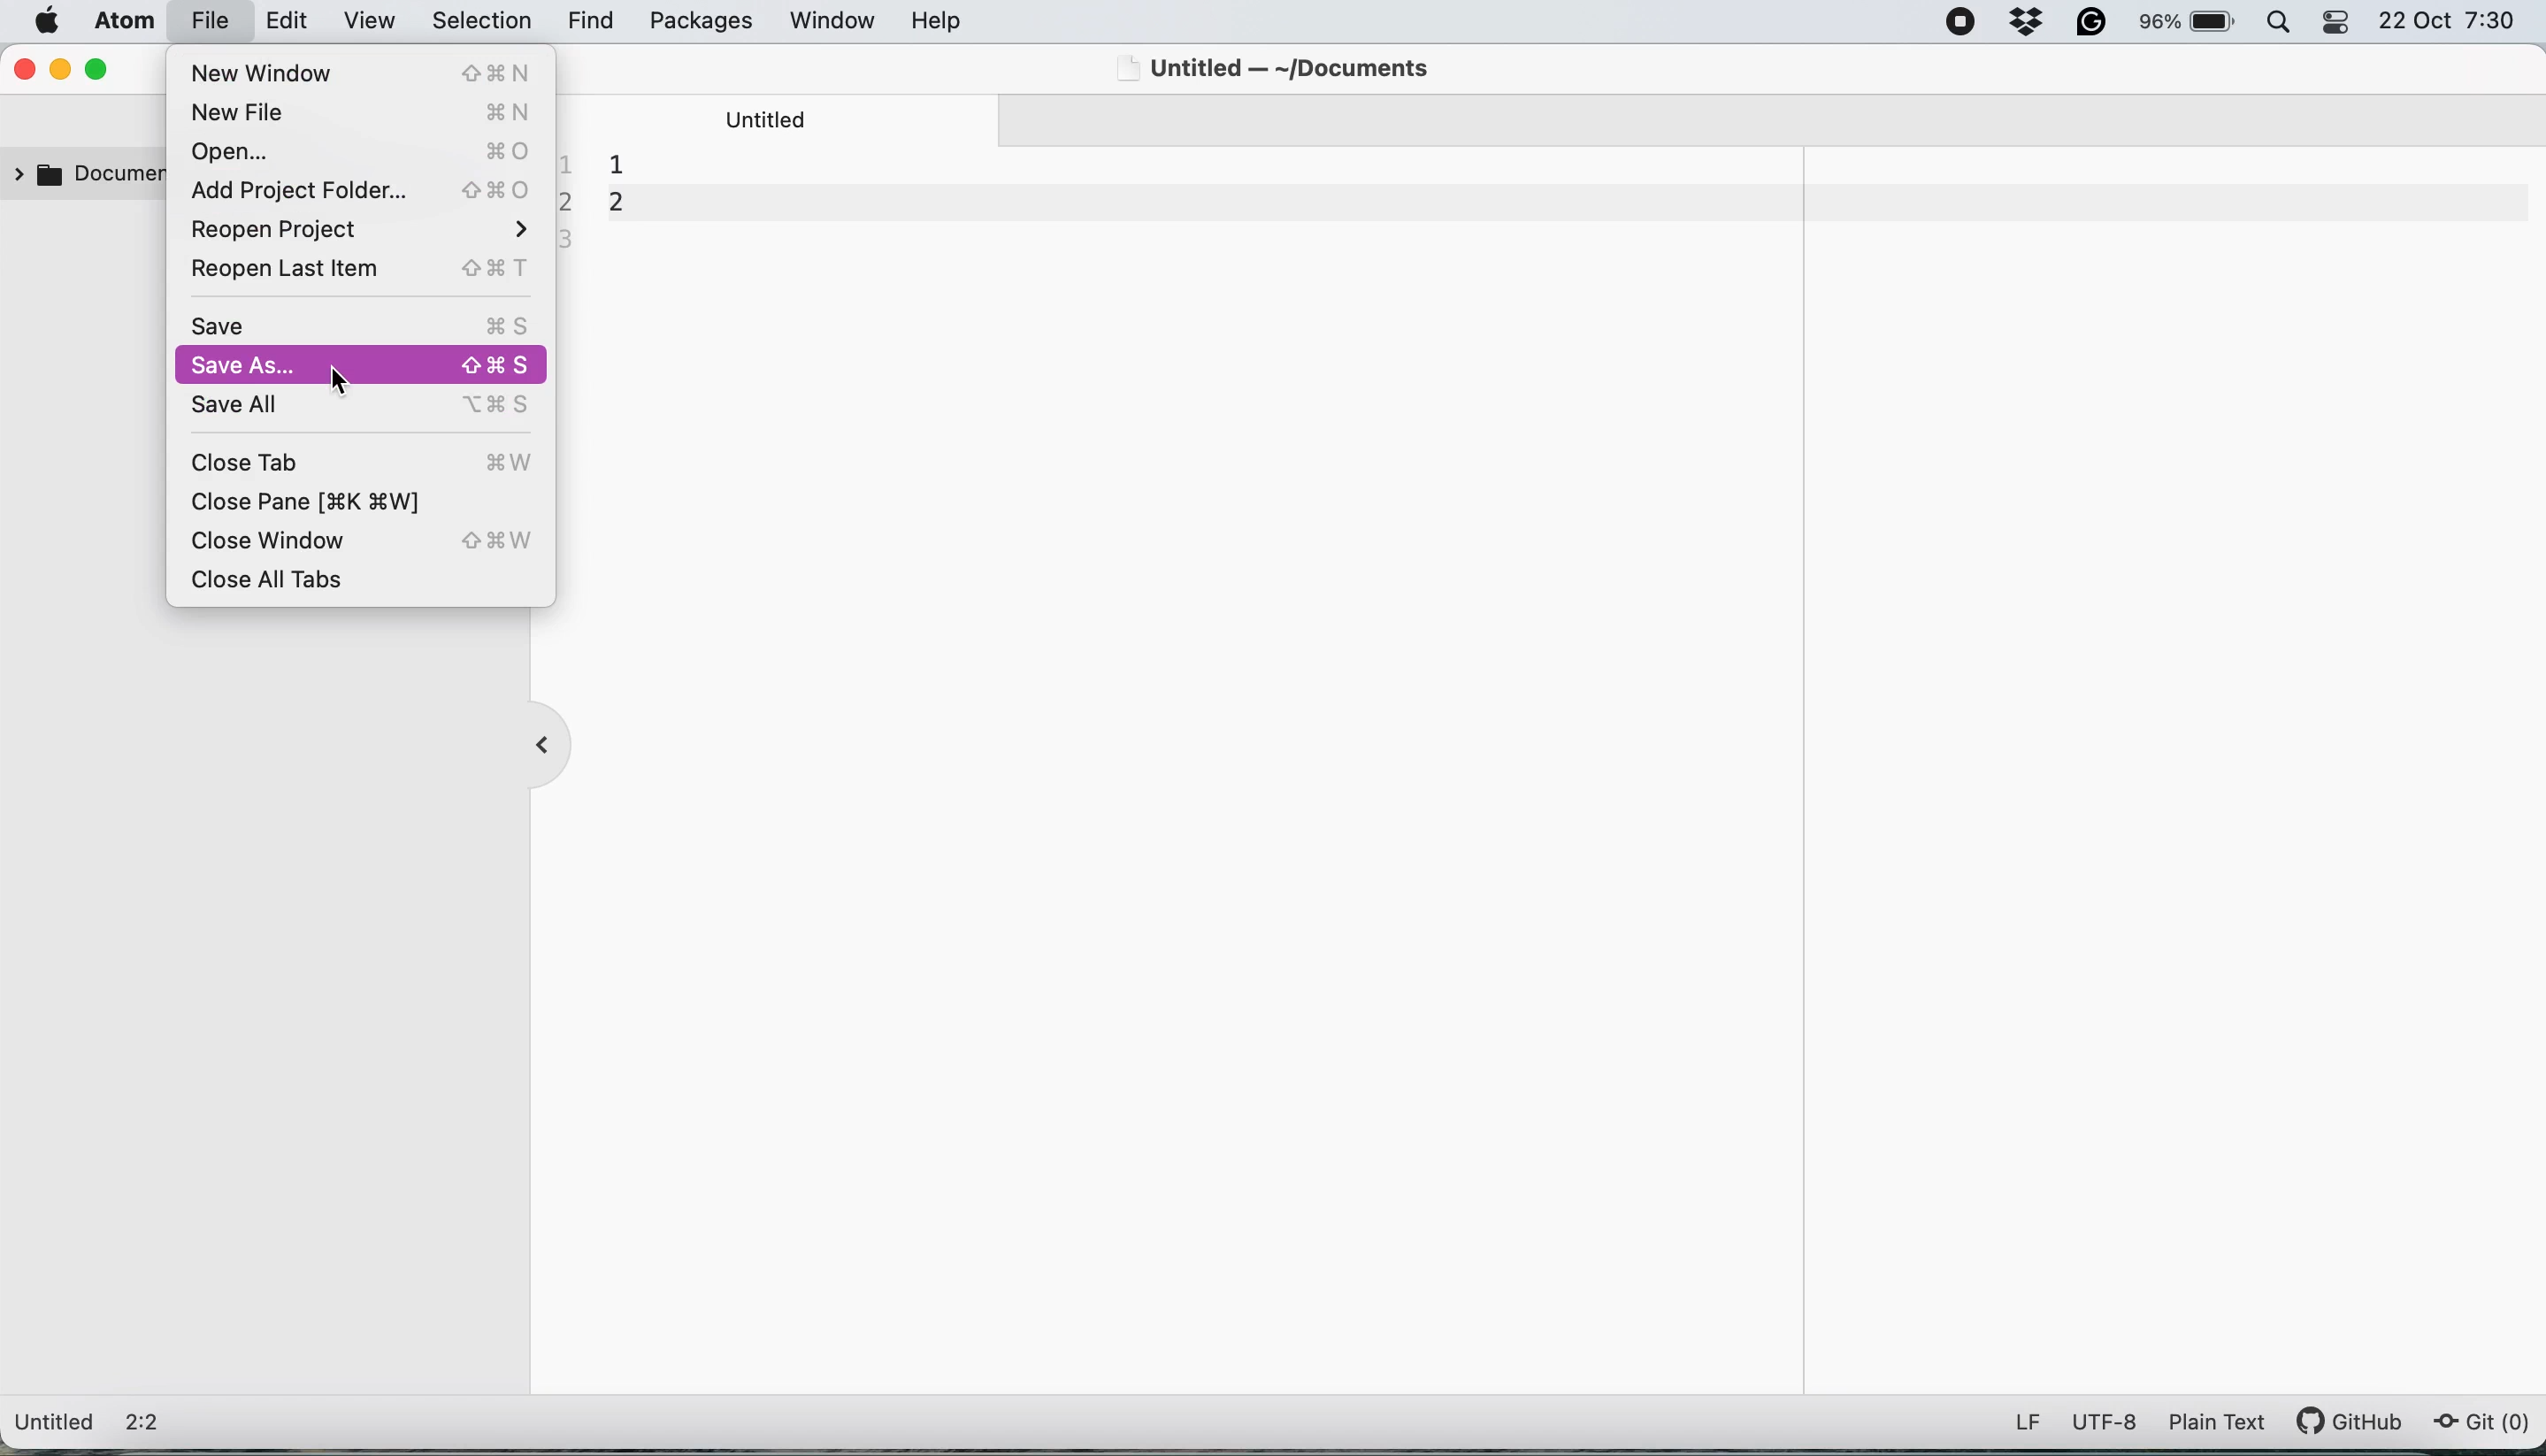 This screenshot has height=1456, width=2546. What do you see at coordinates (271, 577) in the screenshot?
I see `Close All Tabs` at bounding box center [271, 577].